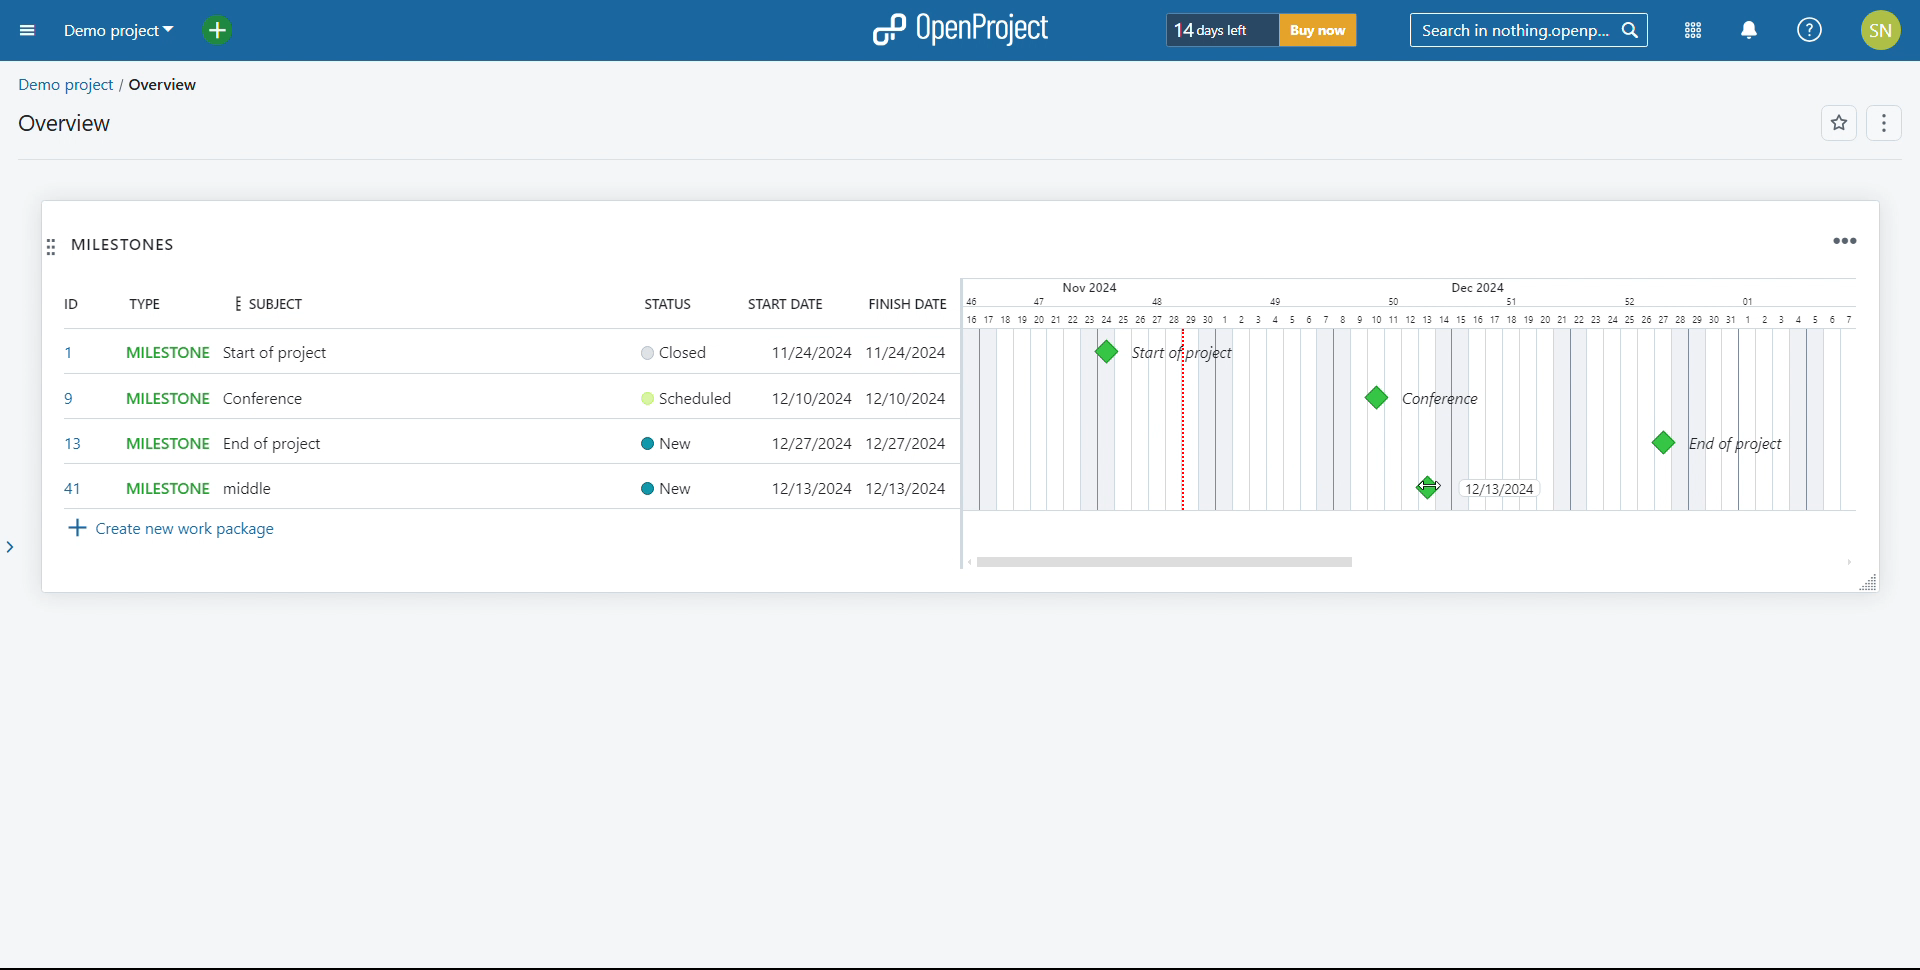  Describe the element at coordinates (1106, 351) in the screenshot. I see `milestone 1` at that location.